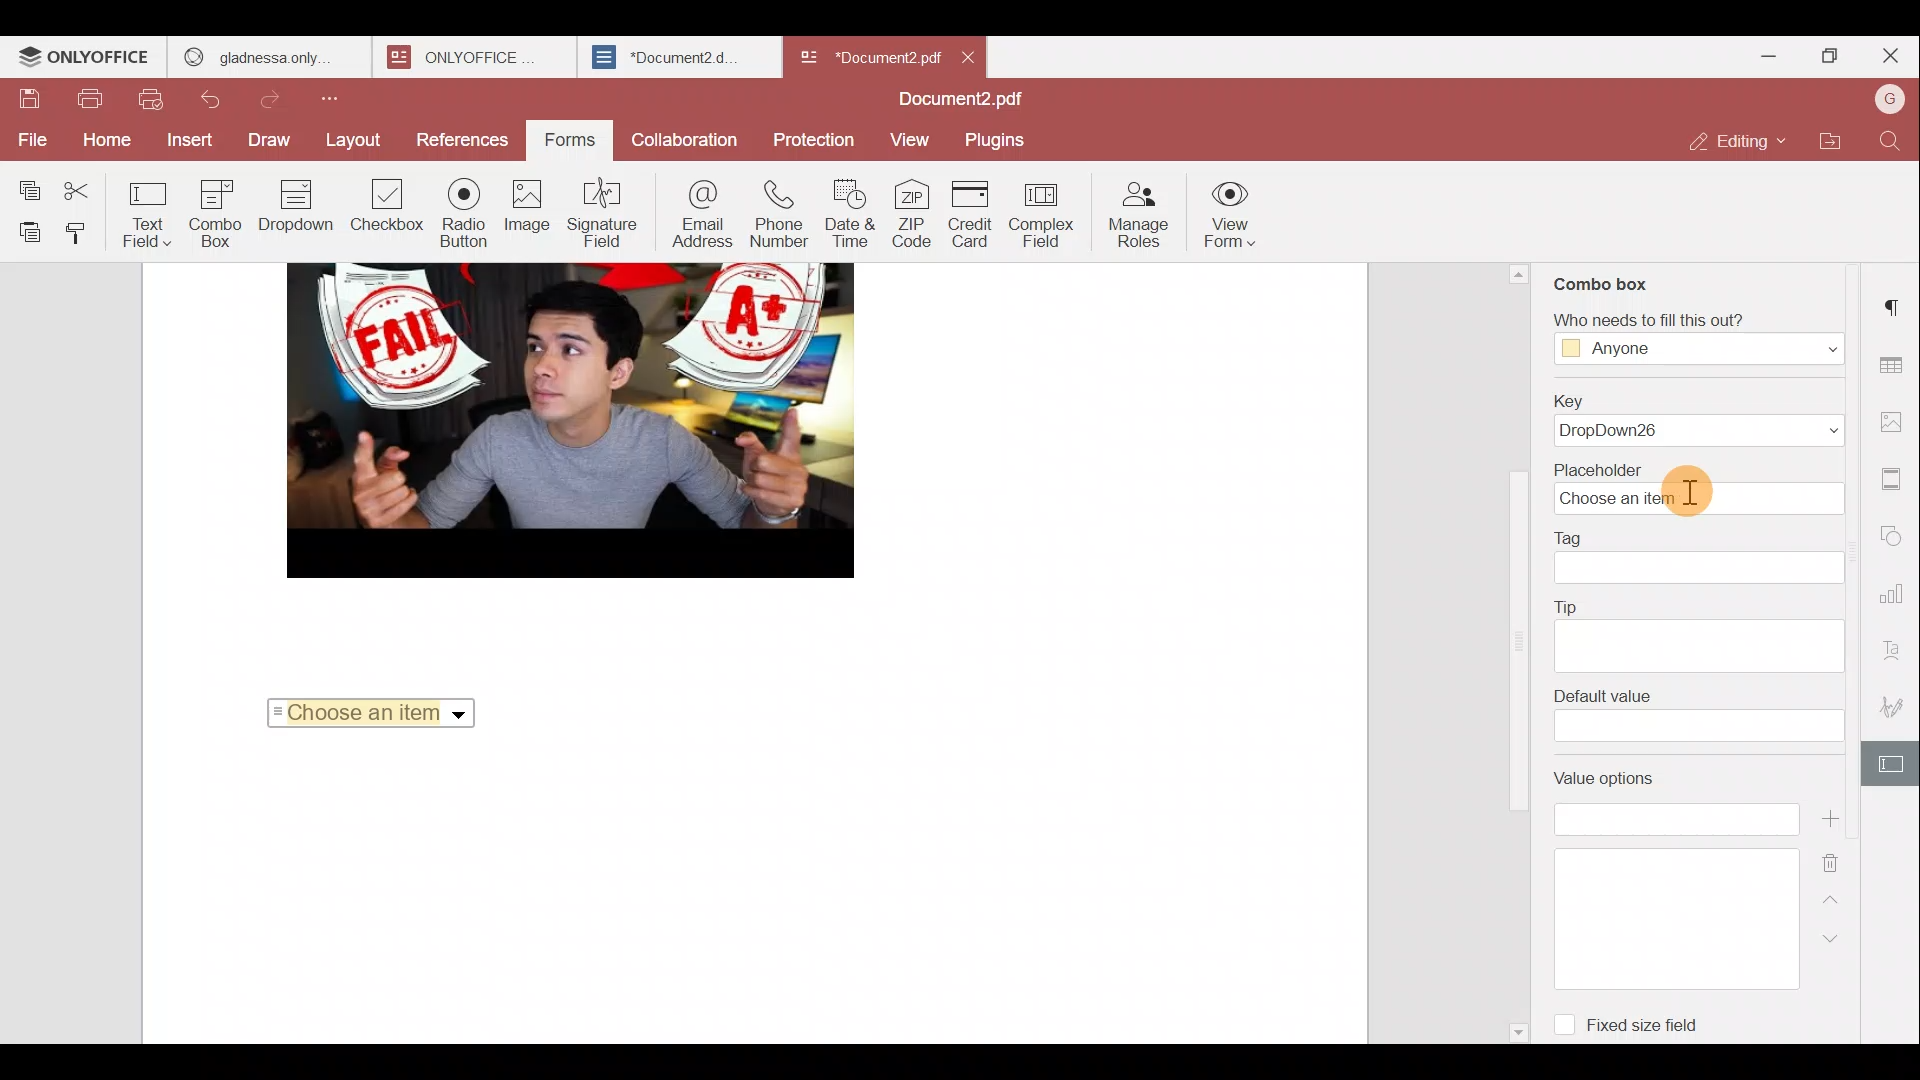 This screenshot has height=1080, width=1920. What do you see at coordinates (1662, 879) in the screenshot?
I see `Value options` at bounding box center [1662, 879].